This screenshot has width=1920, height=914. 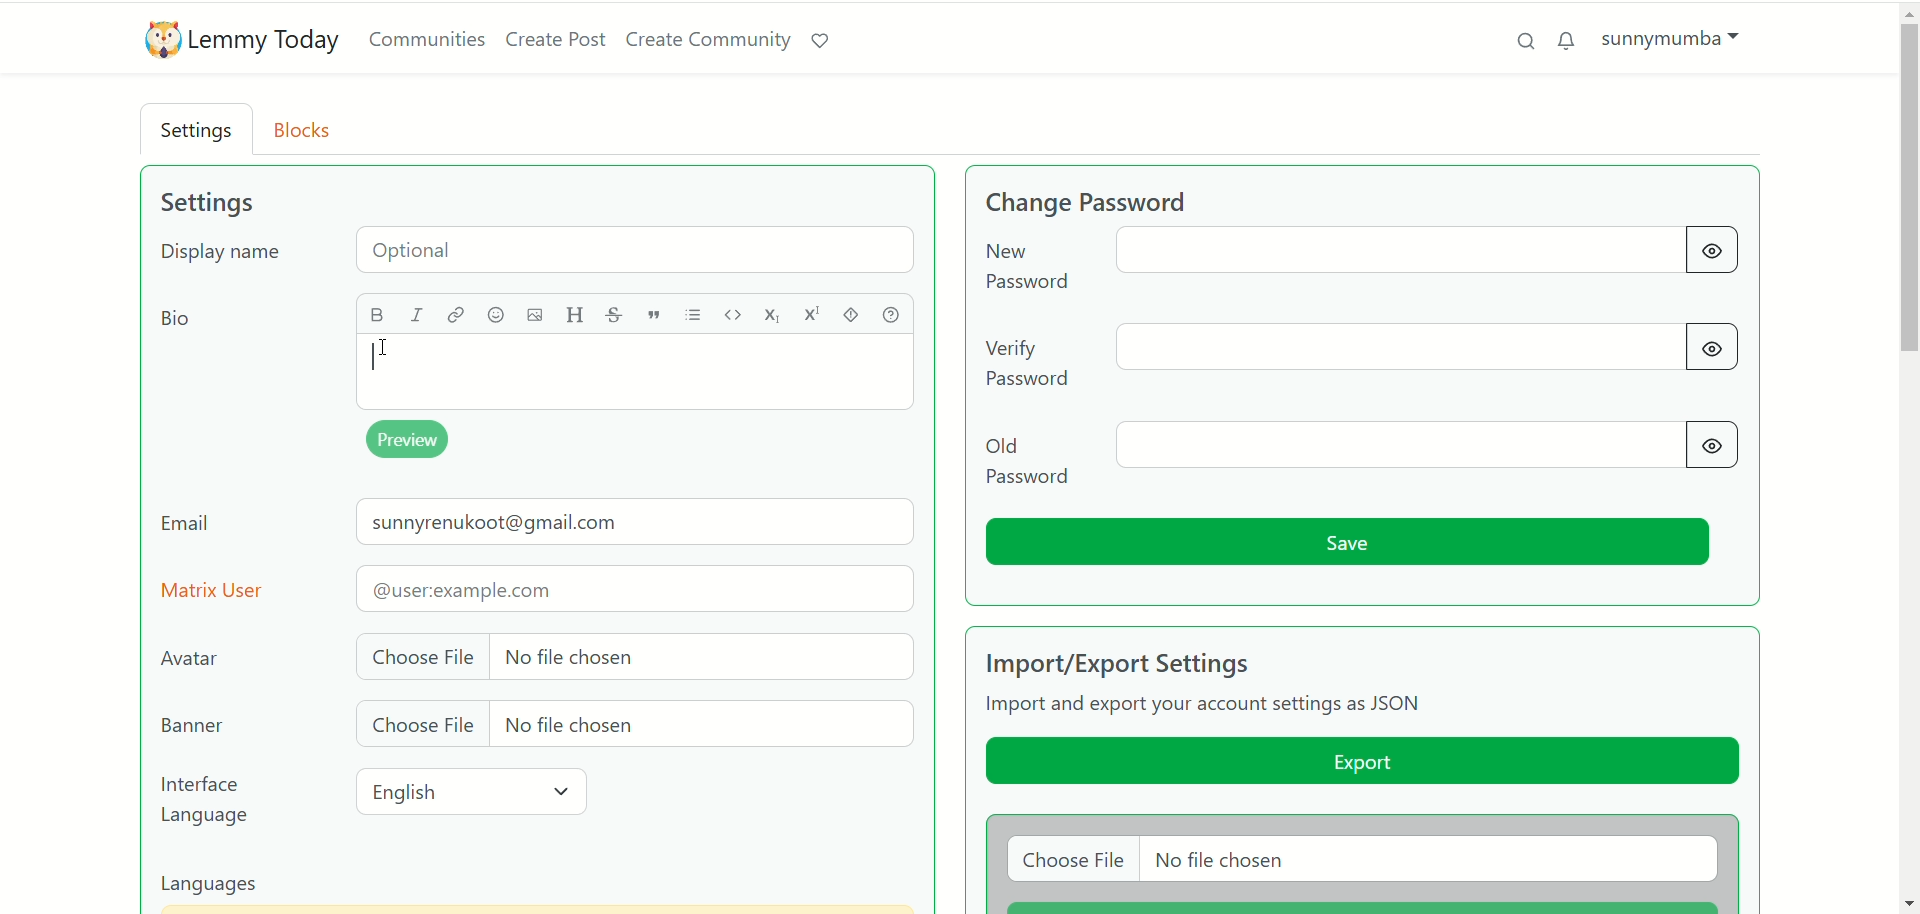 I want to click on help, so click(x=895, y=314).